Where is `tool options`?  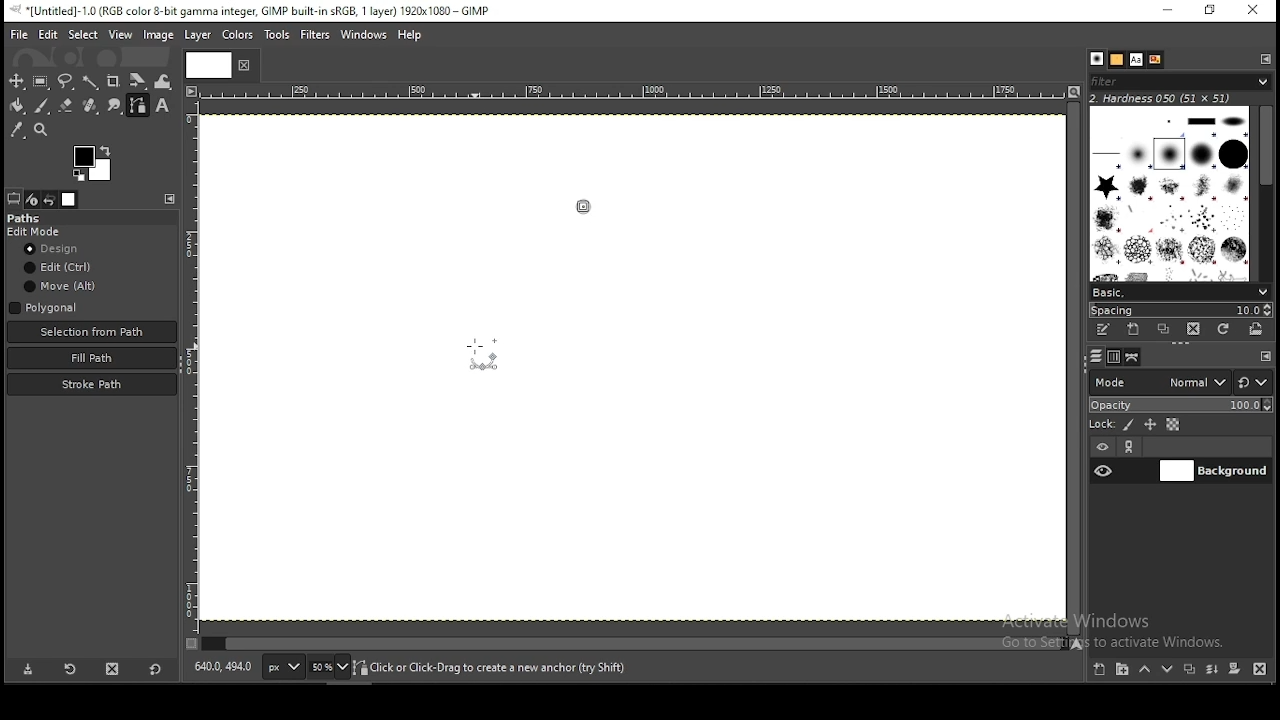 tool options is located at coordinates (14, 198).